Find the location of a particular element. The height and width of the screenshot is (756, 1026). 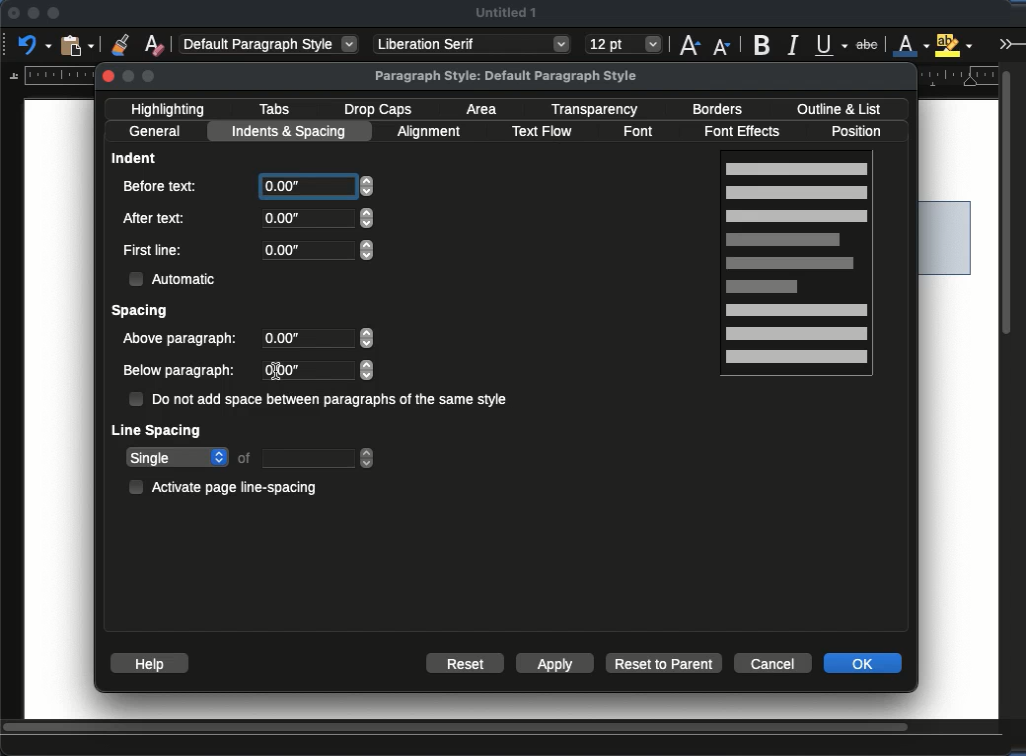

paste is located at coordinates (79, 44).